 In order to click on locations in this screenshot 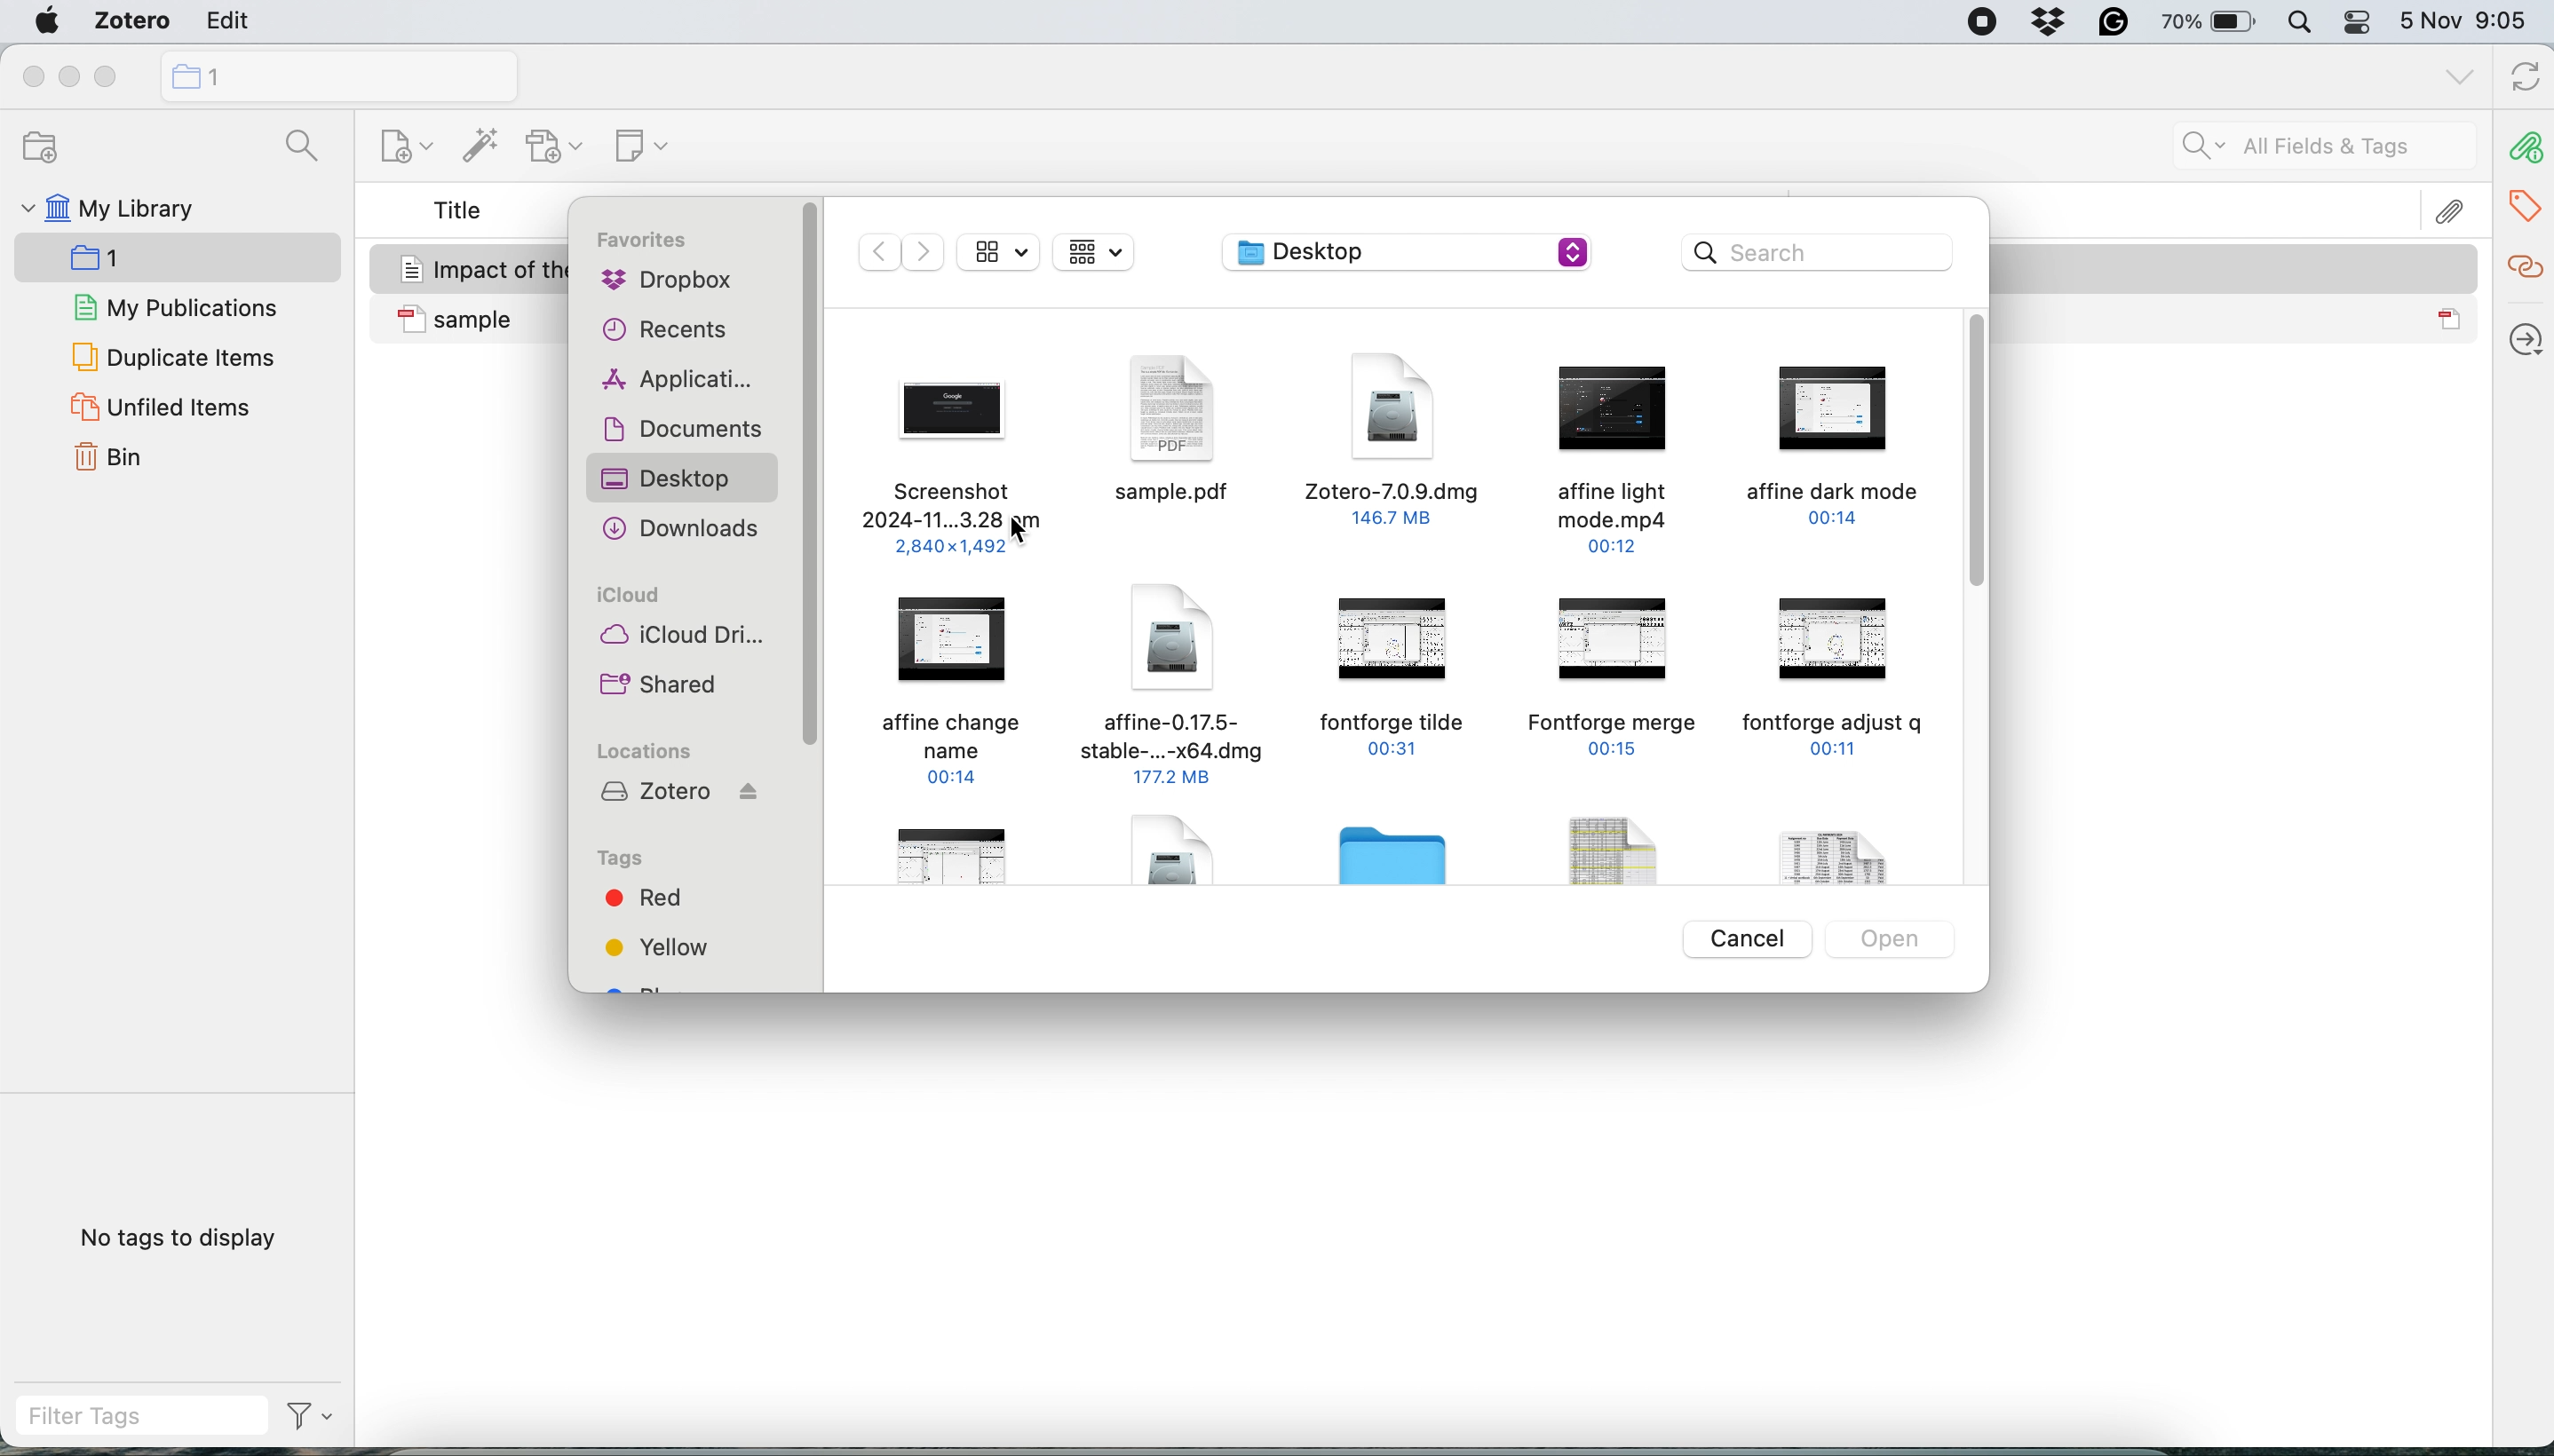, I will do `click(653, 752)`.